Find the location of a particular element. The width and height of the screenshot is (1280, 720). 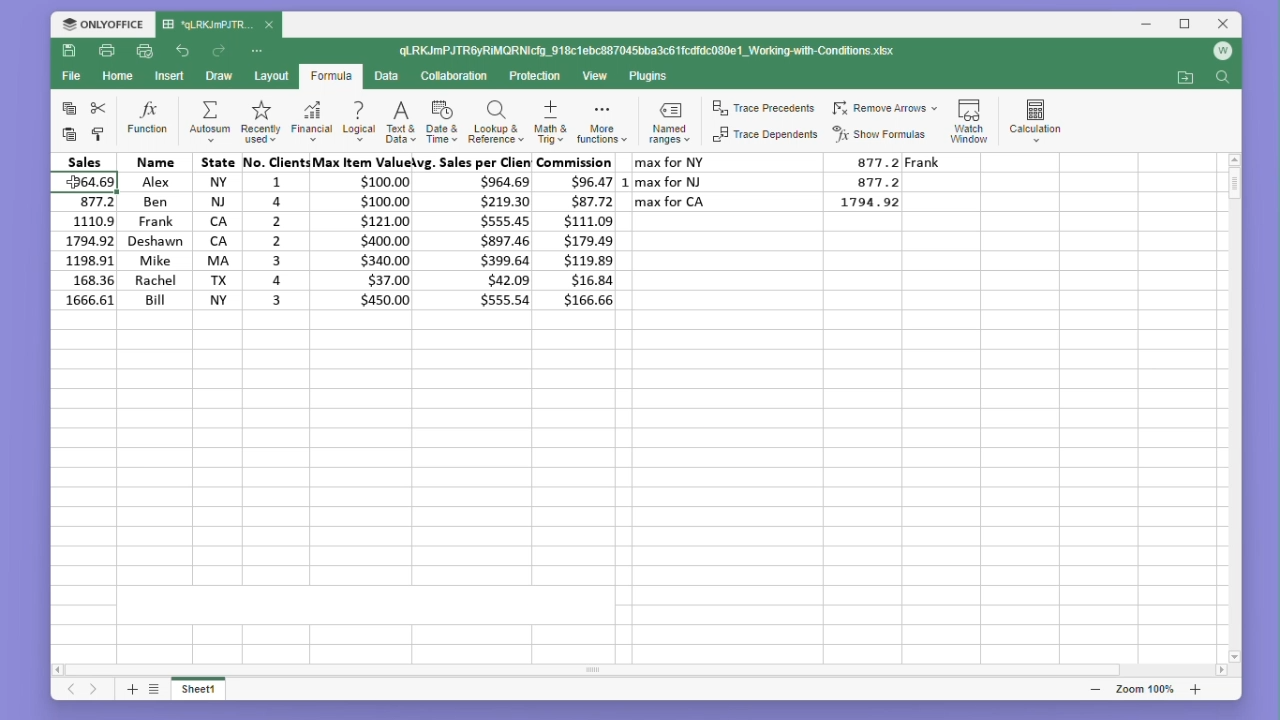

Layout is located at coordinates (271, 76).